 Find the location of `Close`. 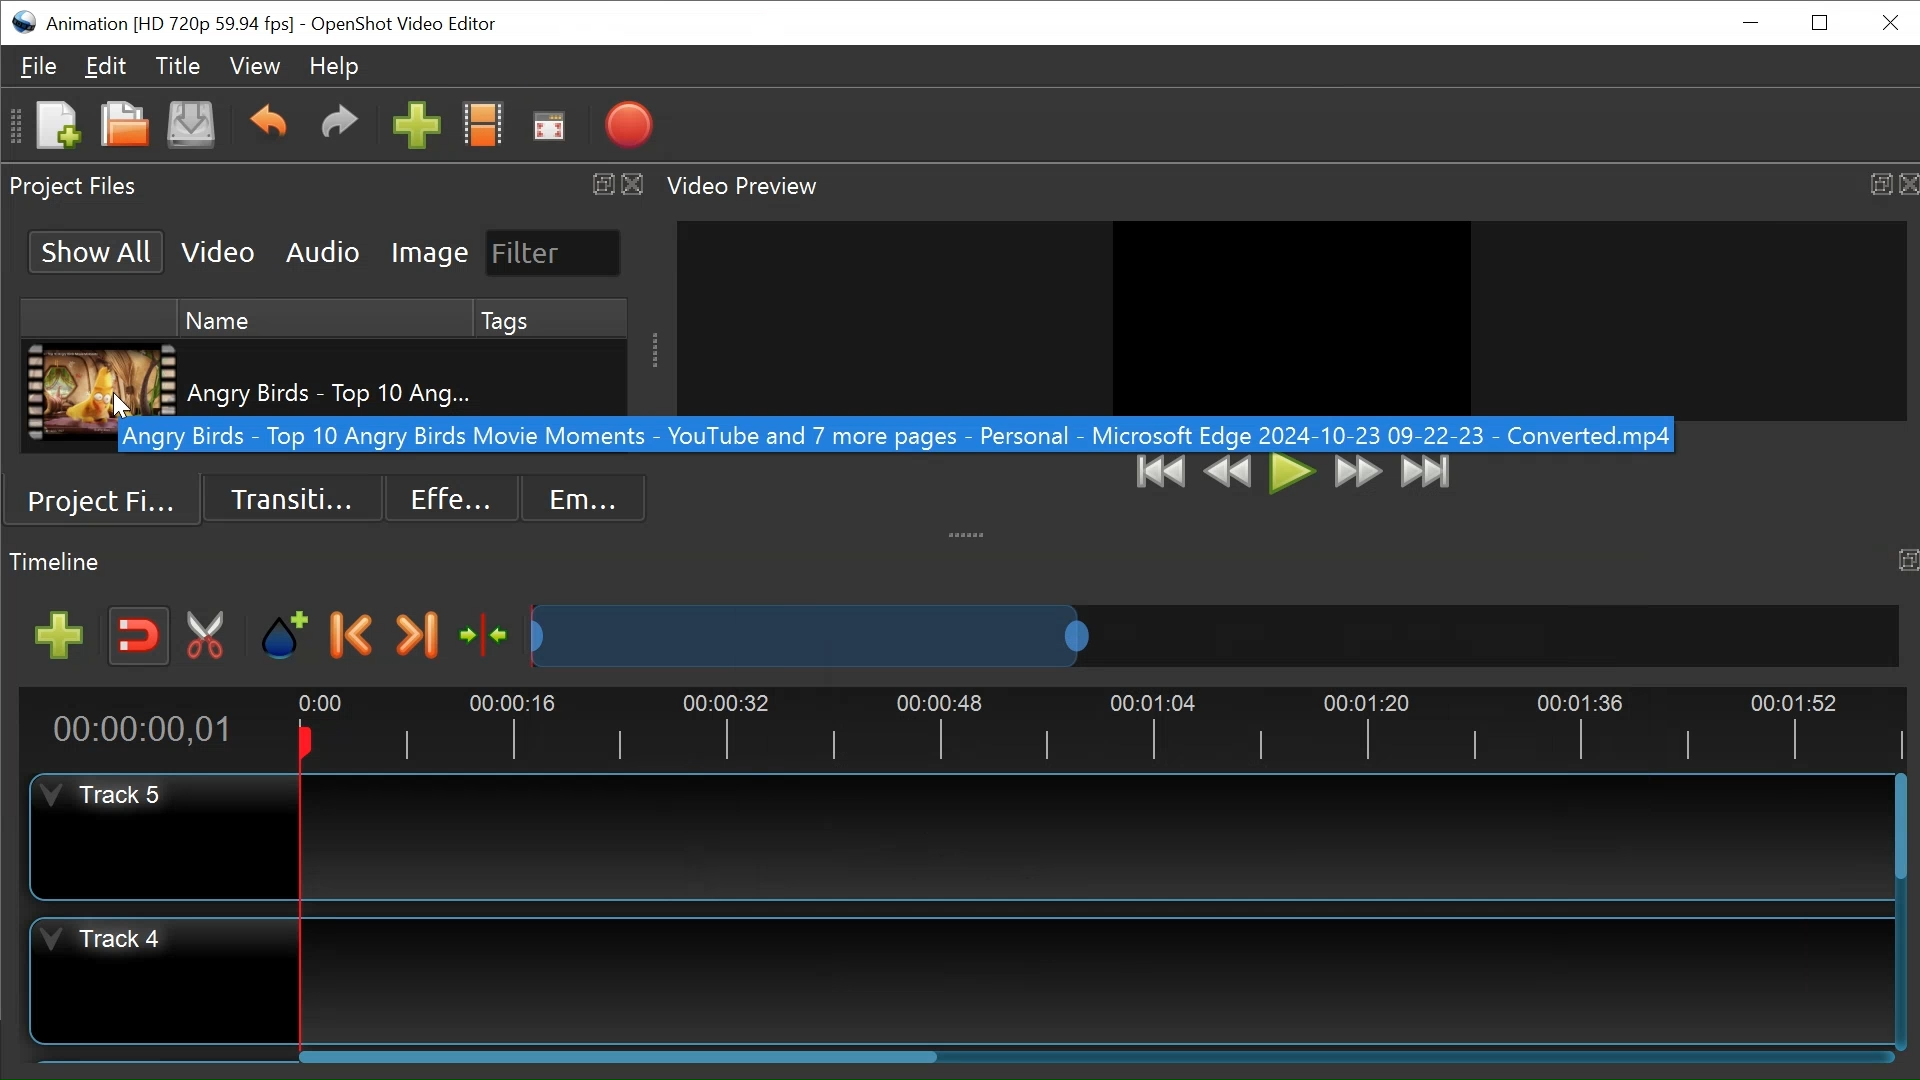

Close is located at coordinates (1891, 22).